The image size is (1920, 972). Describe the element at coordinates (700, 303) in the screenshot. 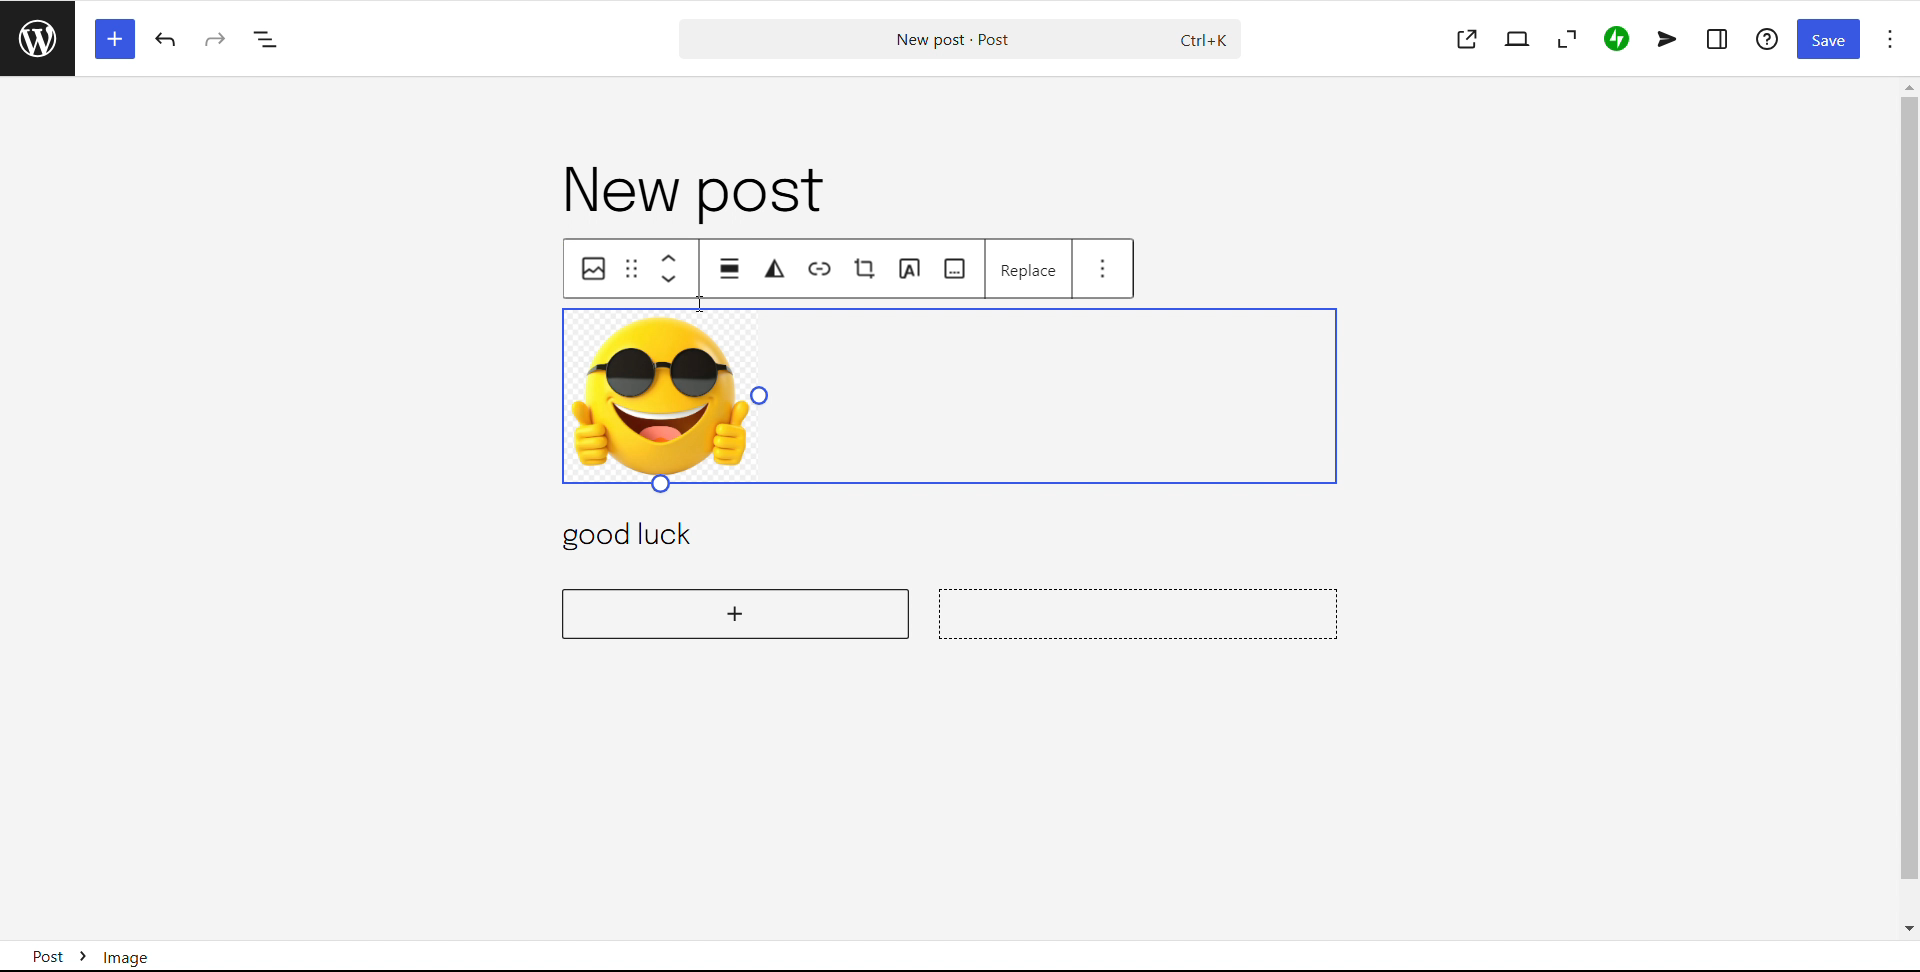

I see `cursor` at that location.